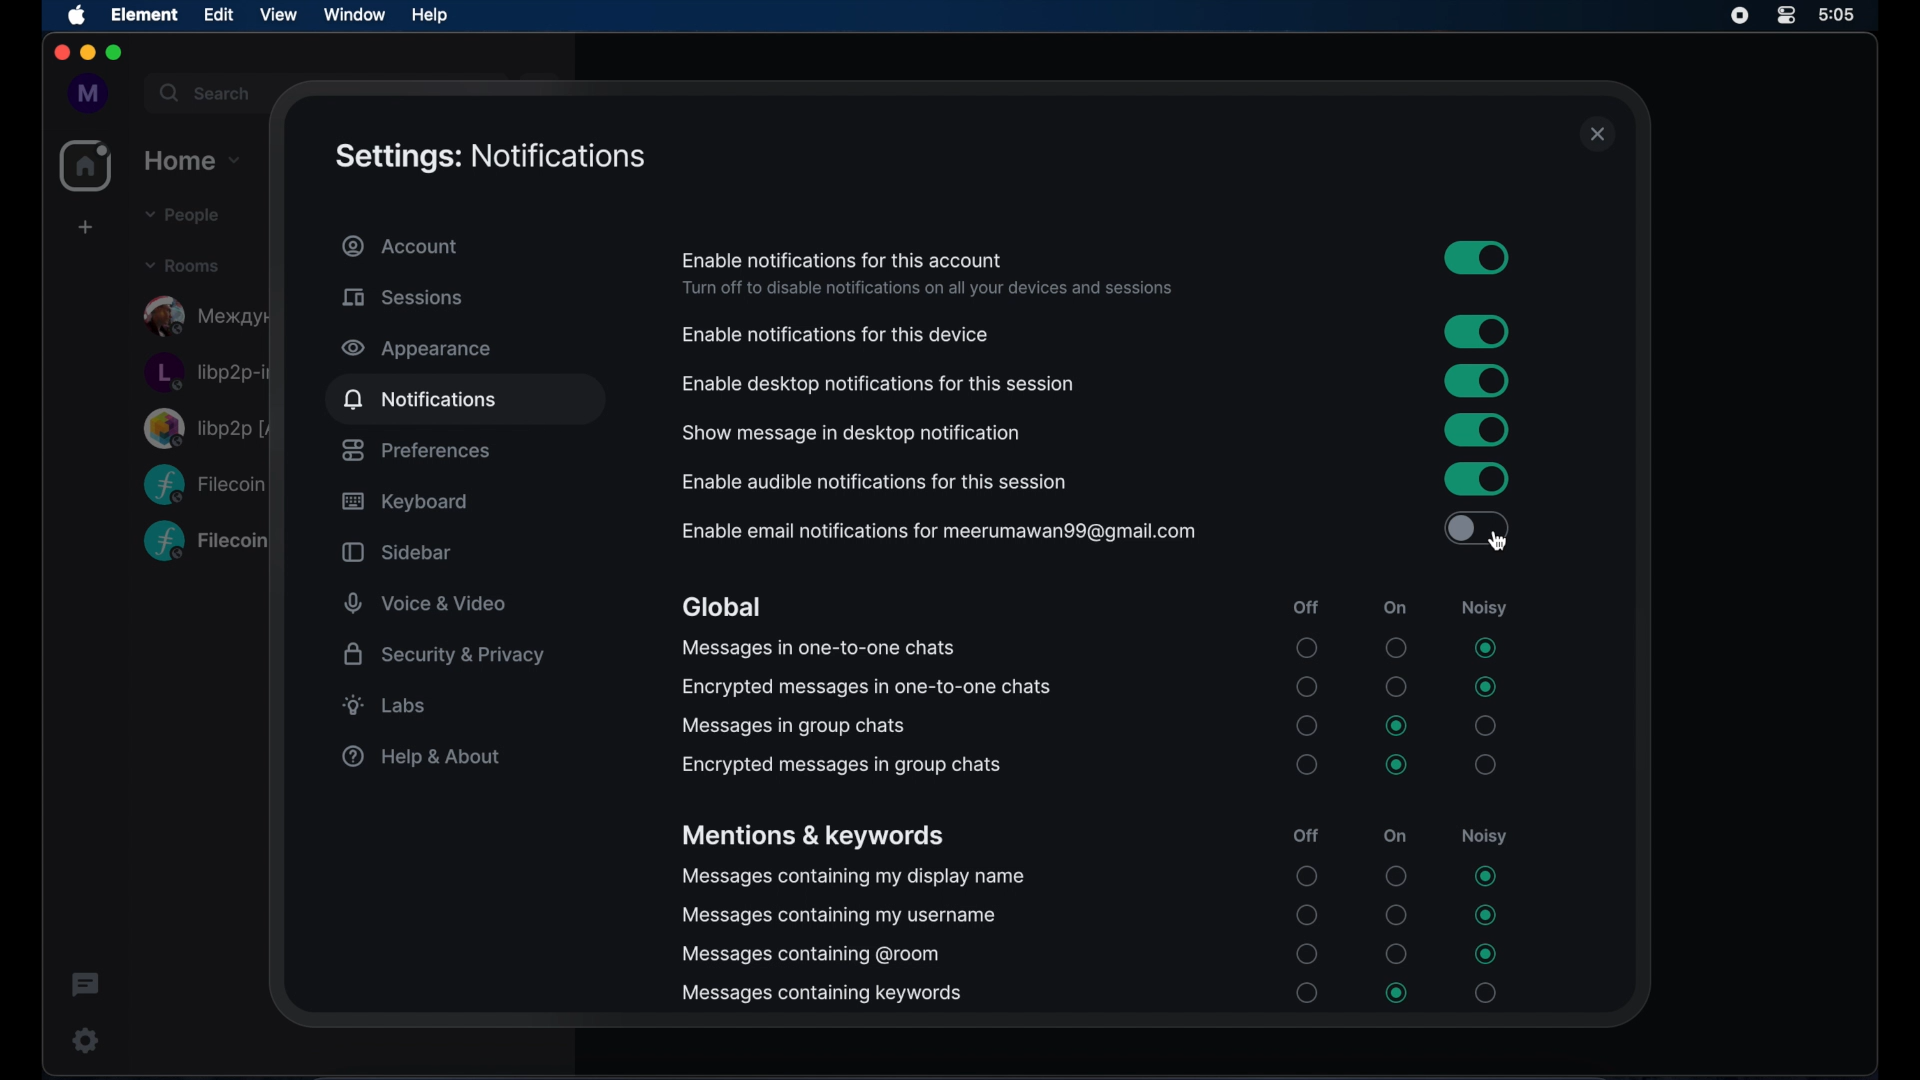 The width and height of the screenshot is (1920, 1080). Describe the element at coordinates (1476, 429) in the screenshot. I see `toggle  button` at that location.